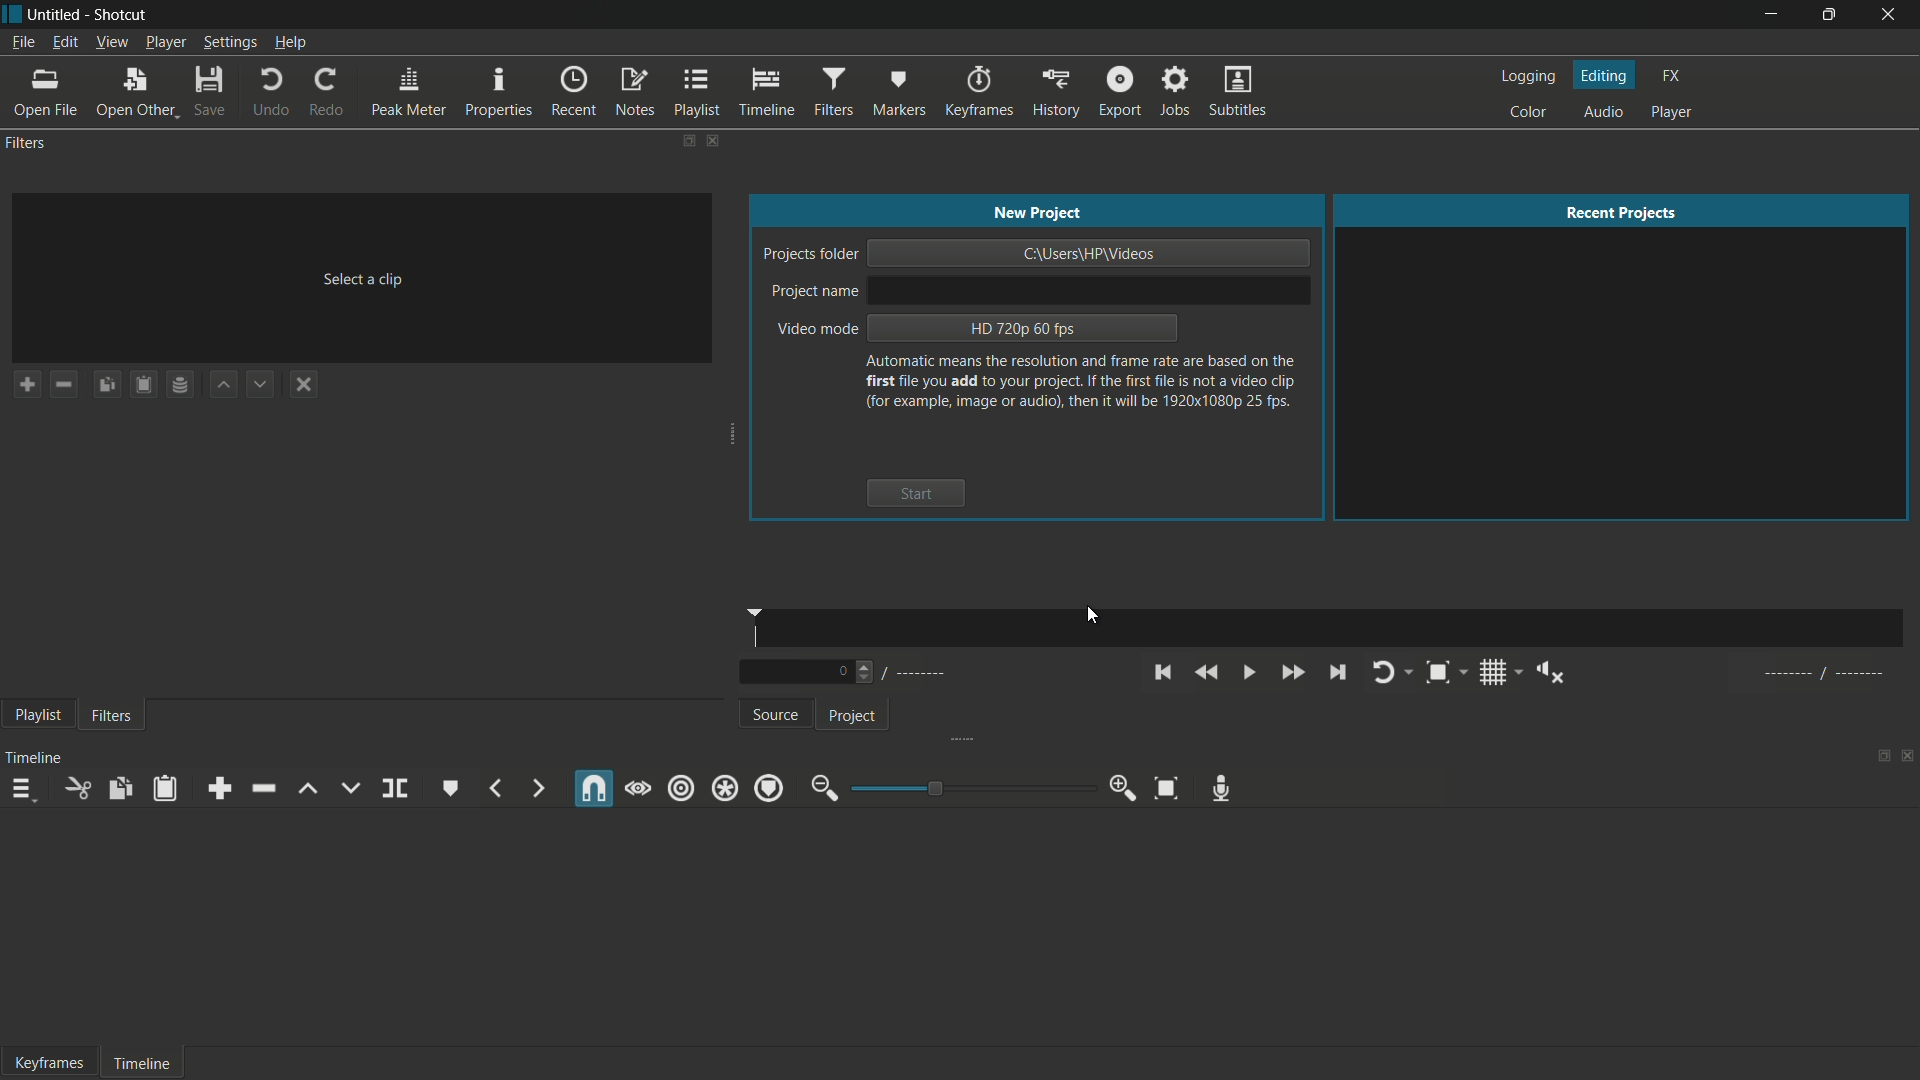 Image resolution: width=1920 pixels, height=1080 pixels. Describe the element at coordinates (1036, 212) in the screenshot. I see `new project` at that location.